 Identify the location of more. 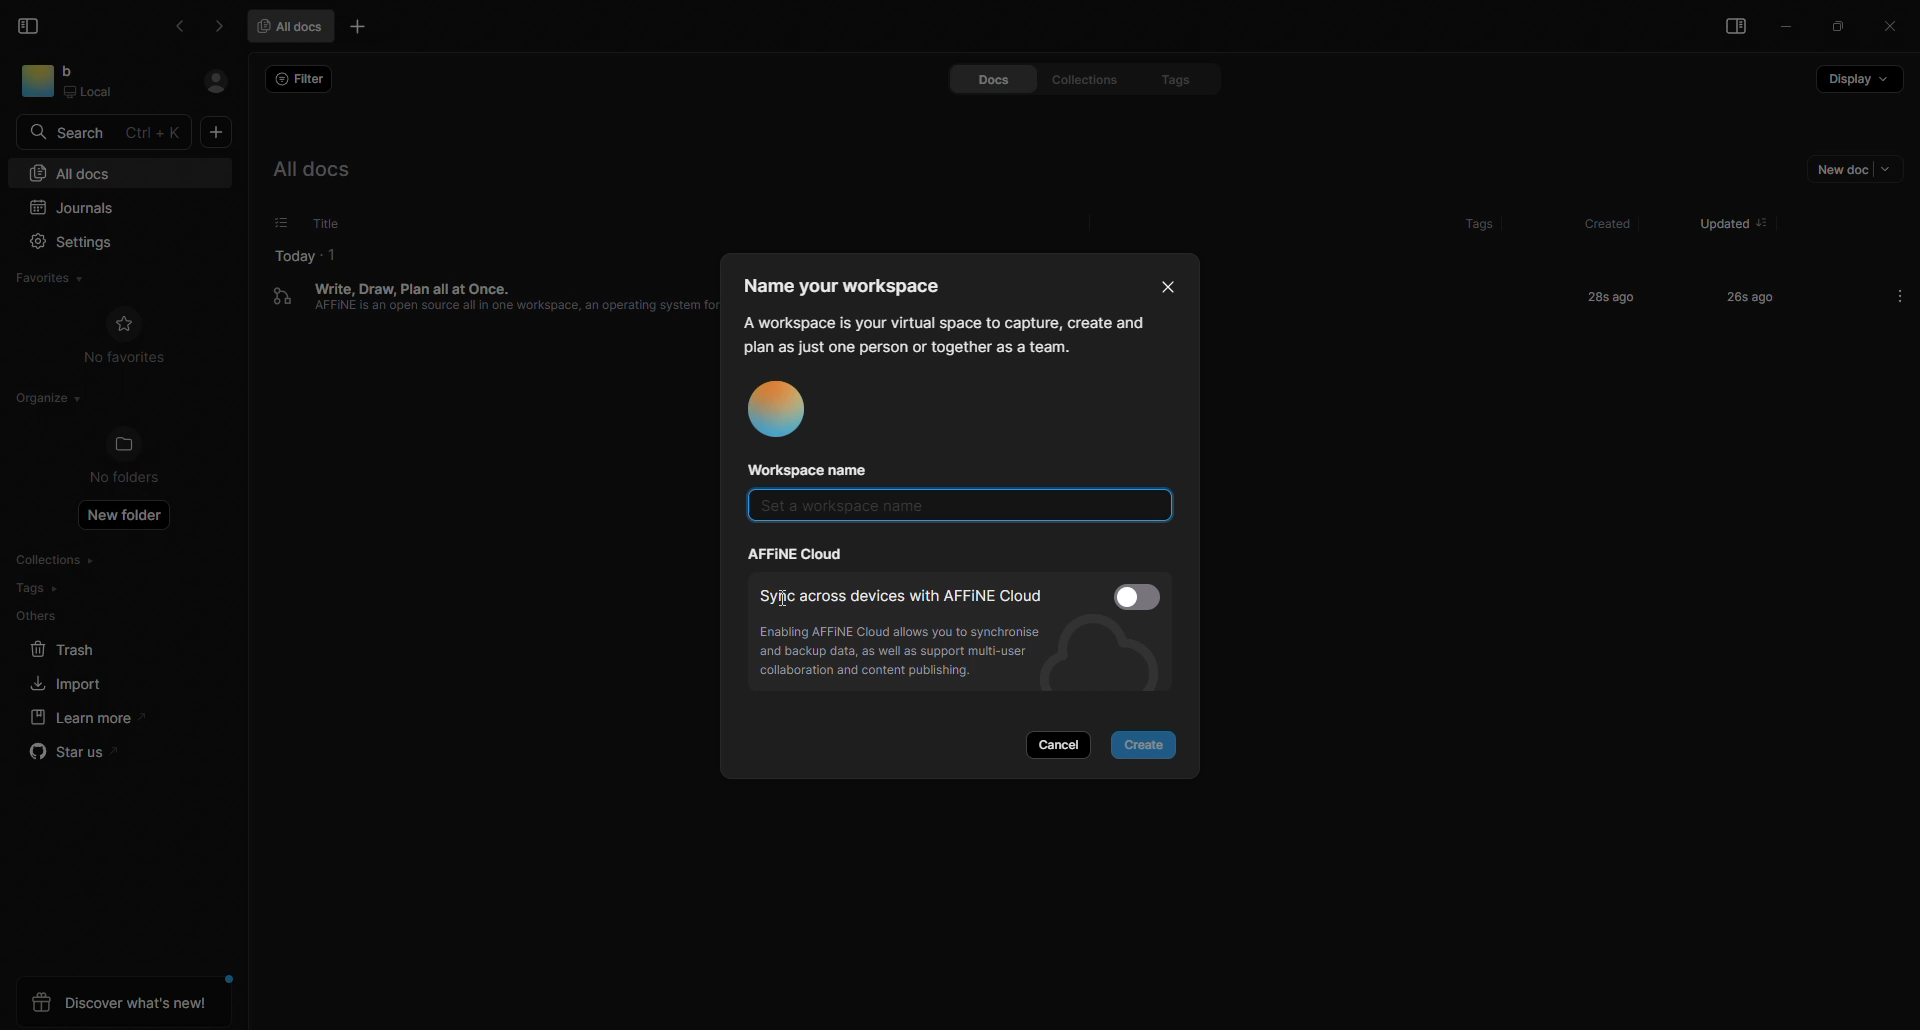
(1900, 295).